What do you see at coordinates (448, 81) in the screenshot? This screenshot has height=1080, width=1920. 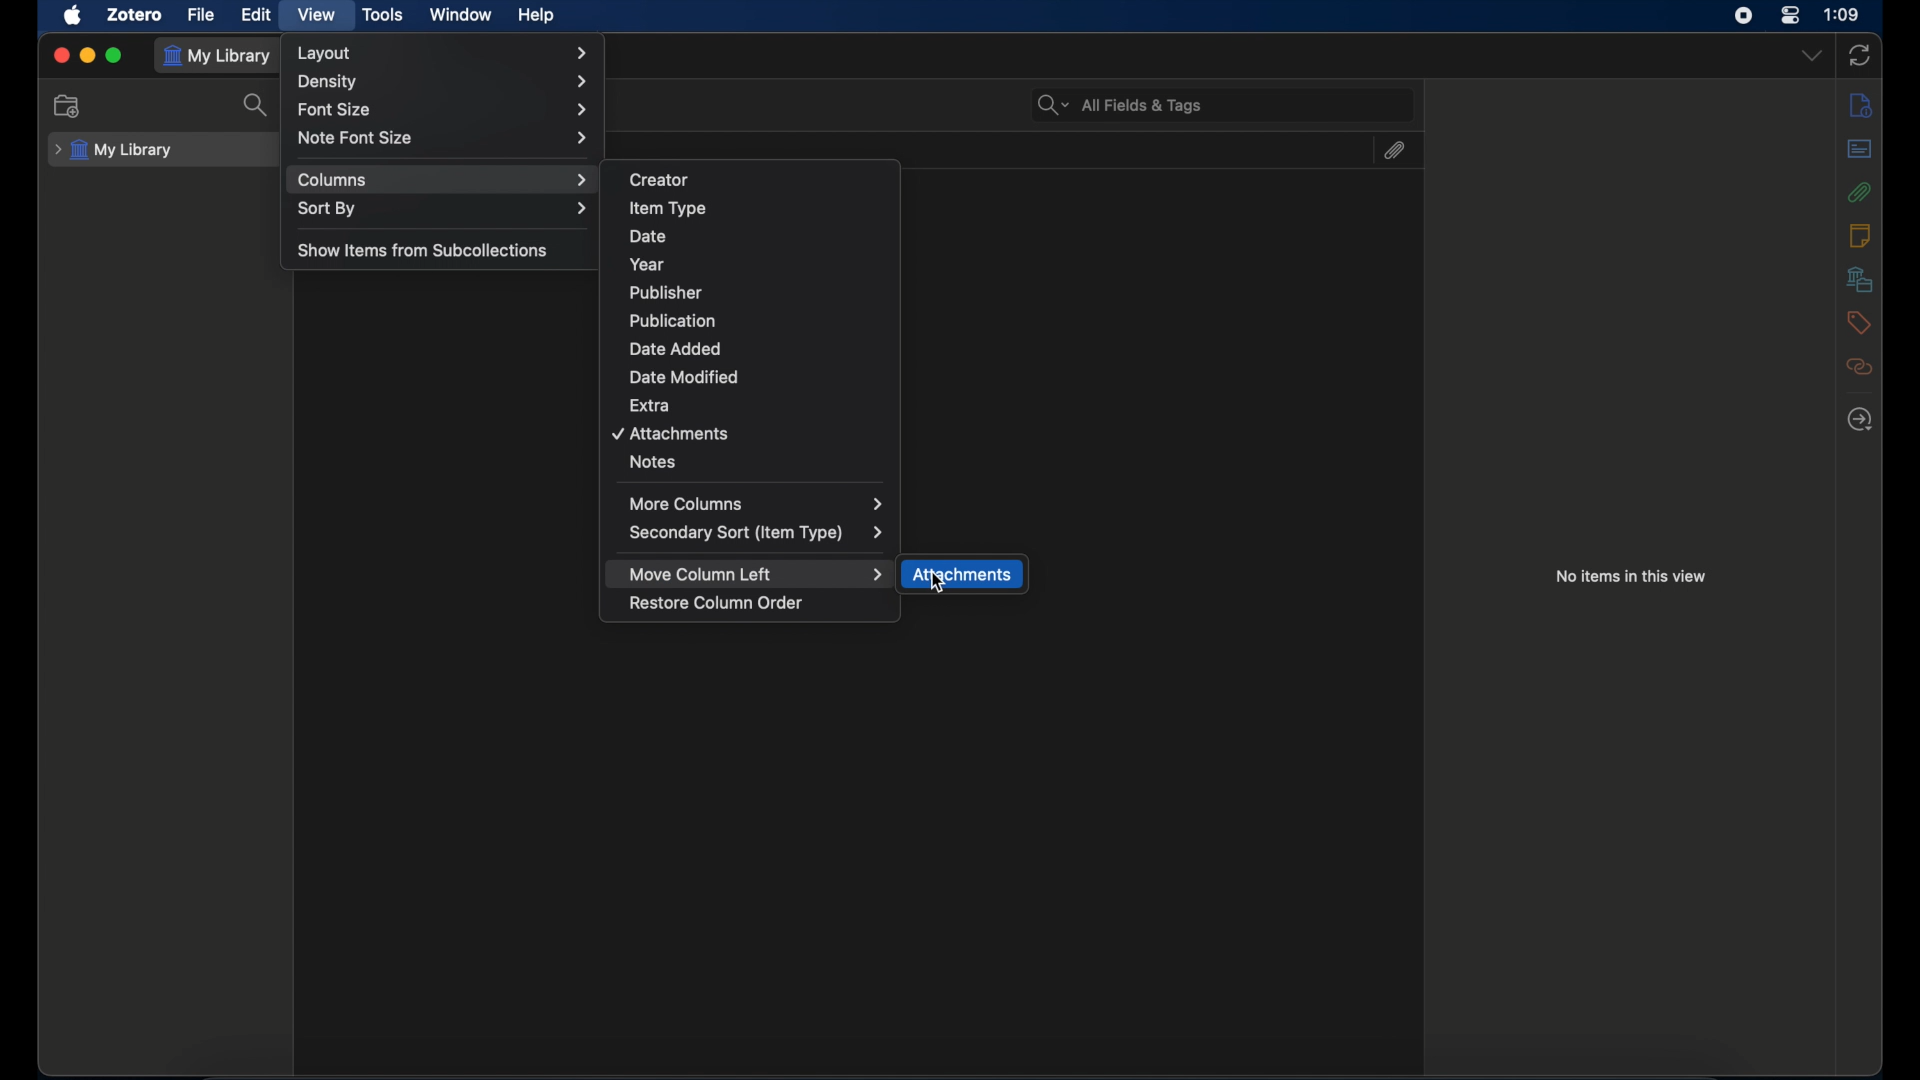 I see `density` at bounding box center [448, 81].